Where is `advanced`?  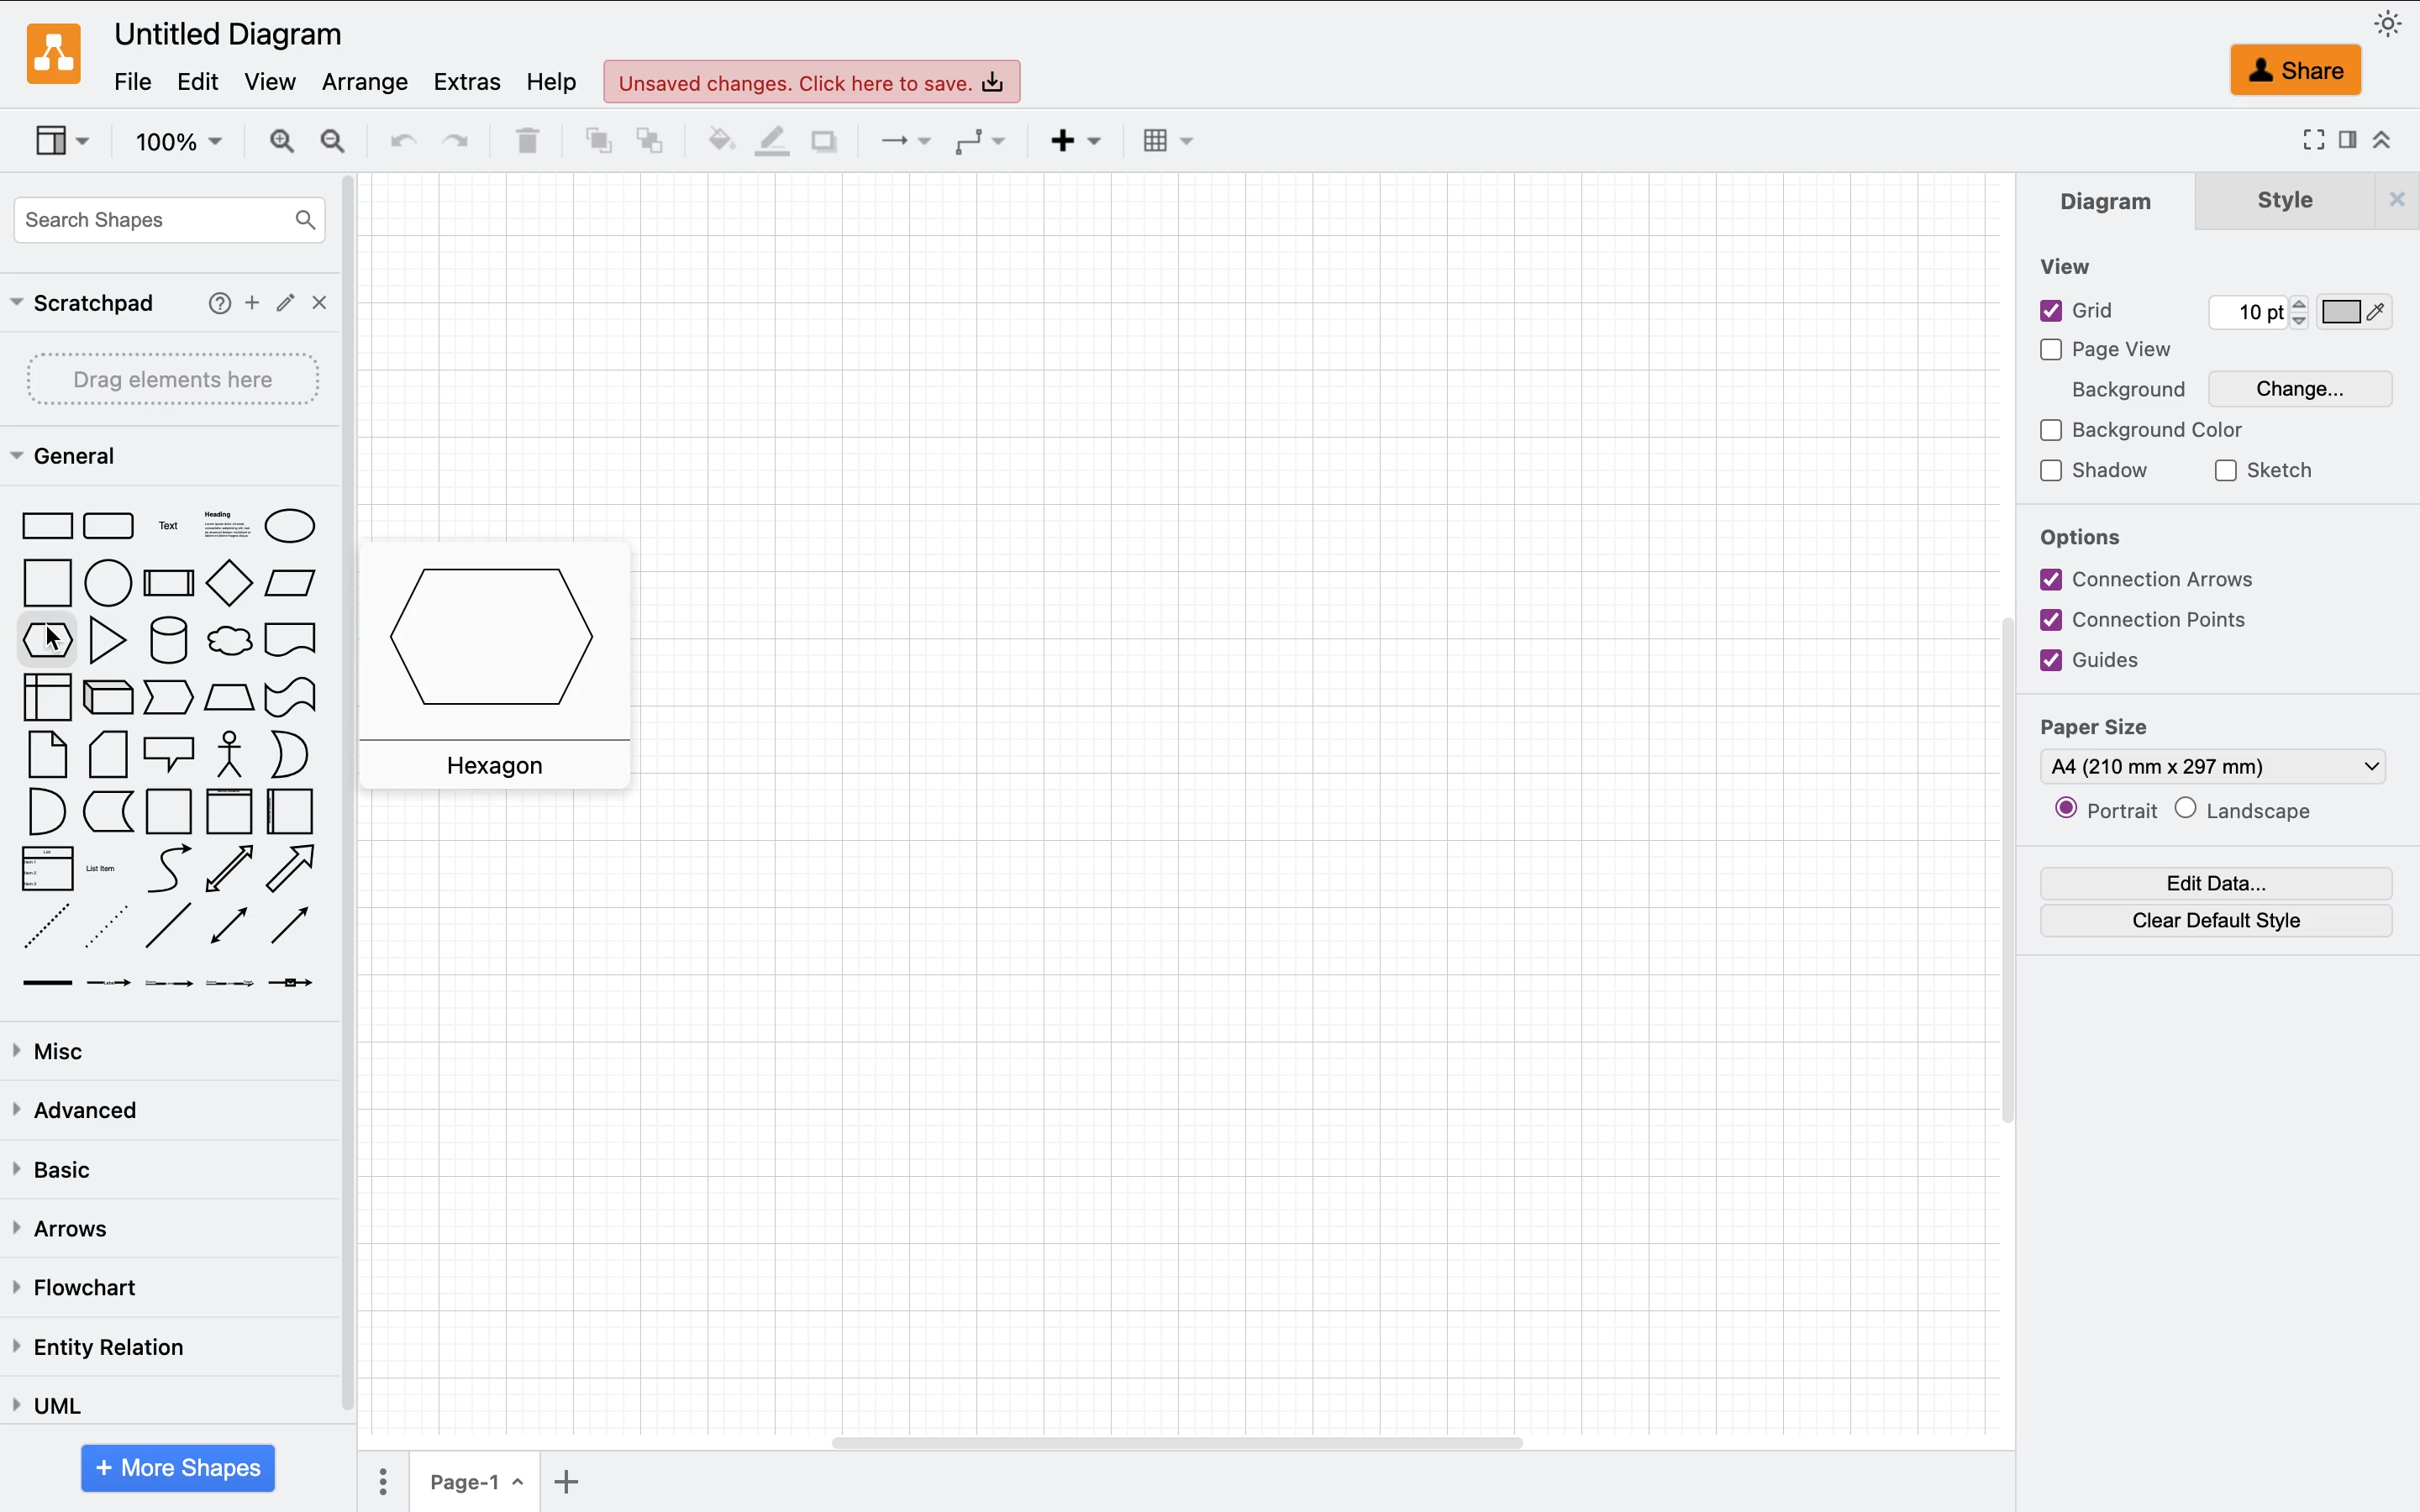
advanced is located at coordinates (75, 1115).